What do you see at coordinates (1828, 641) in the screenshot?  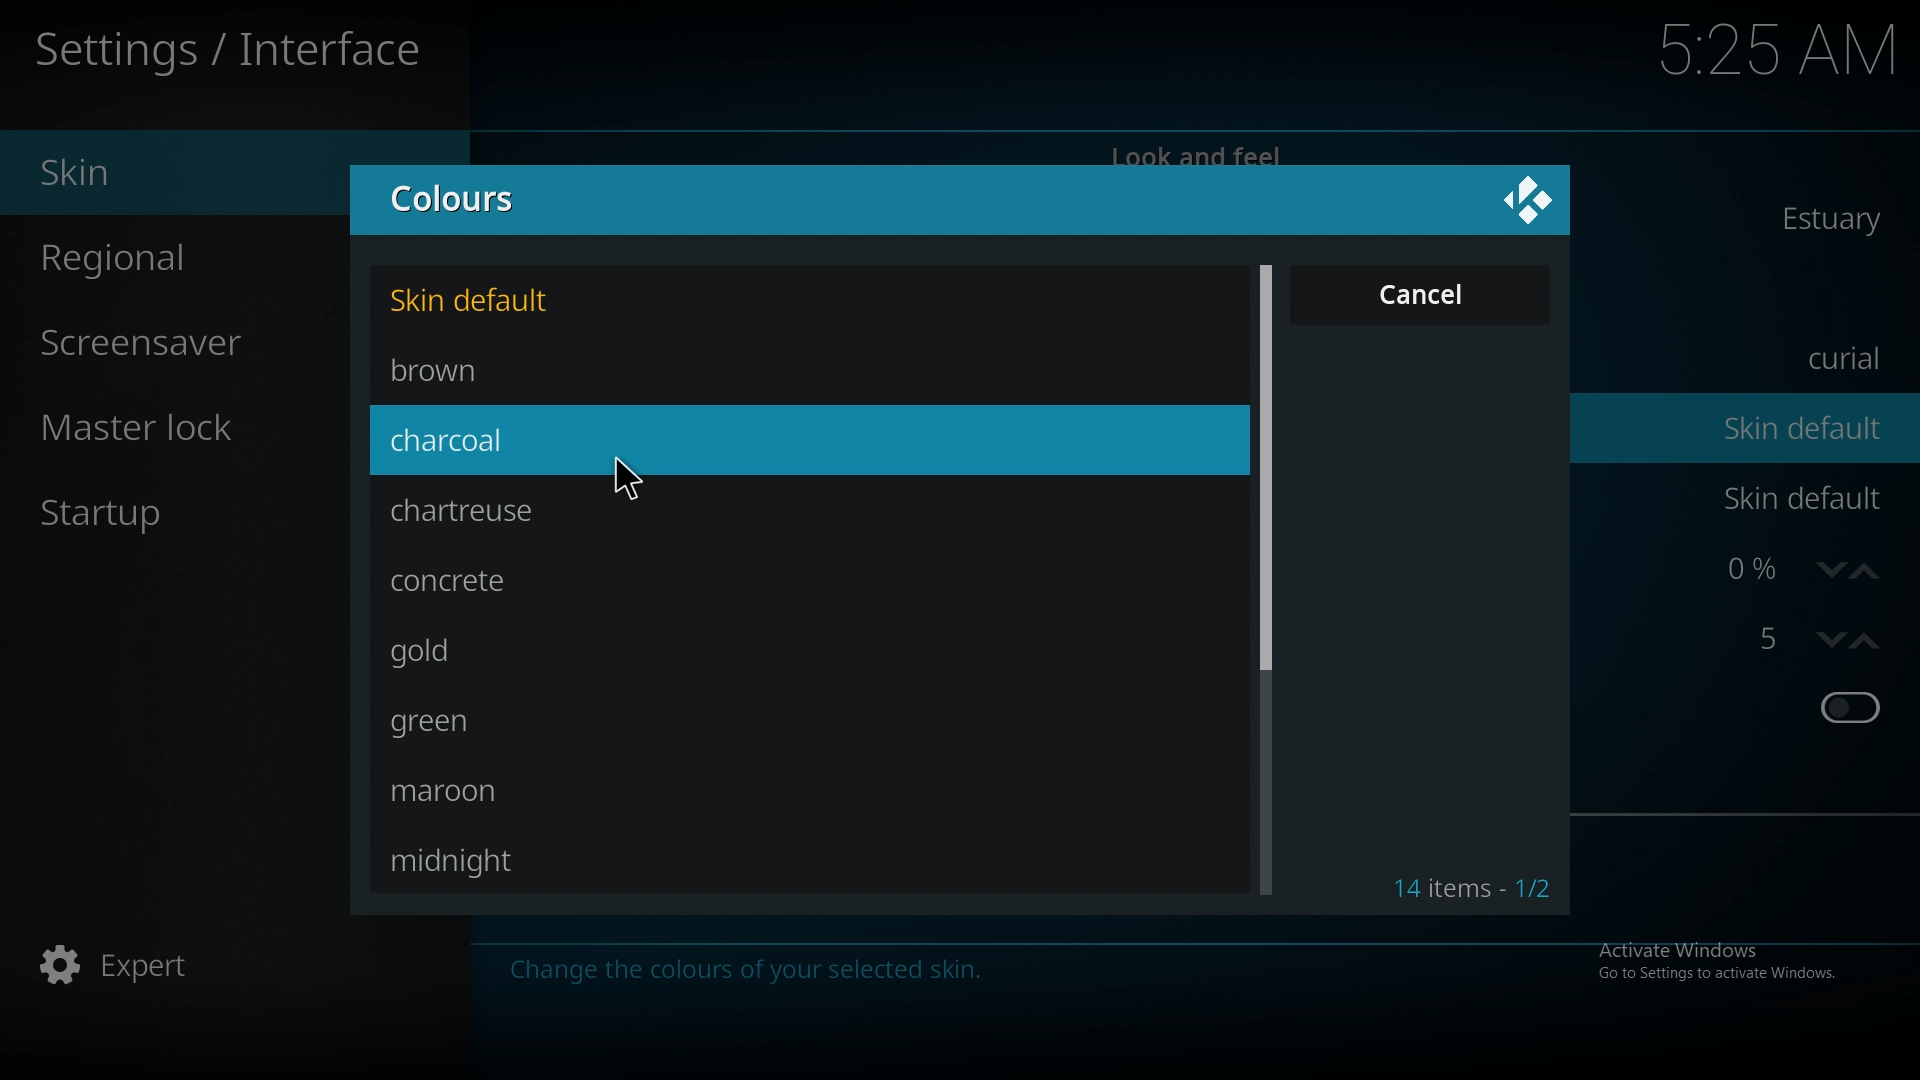 I see `decrease` at bounding box center [1828, 641].